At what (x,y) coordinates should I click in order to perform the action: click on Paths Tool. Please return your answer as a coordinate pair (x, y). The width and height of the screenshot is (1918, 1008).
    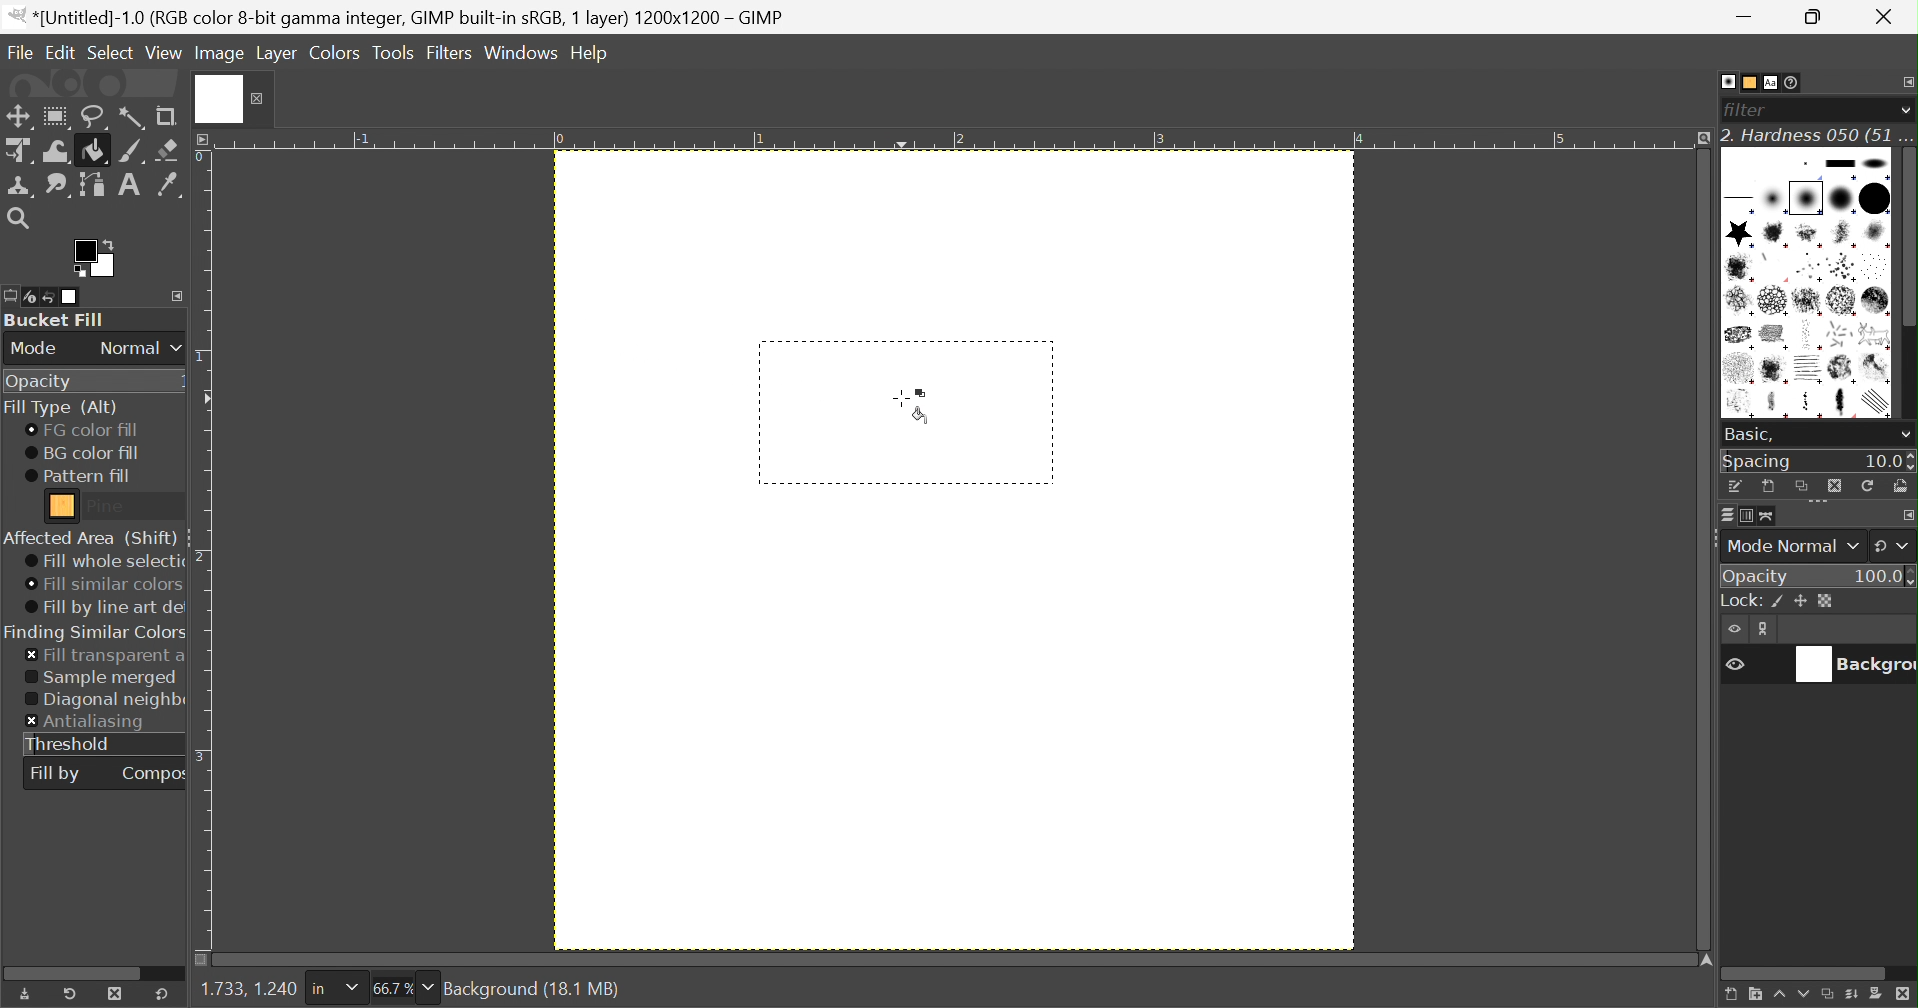
    Looking at the image, I should click on (90, 185).